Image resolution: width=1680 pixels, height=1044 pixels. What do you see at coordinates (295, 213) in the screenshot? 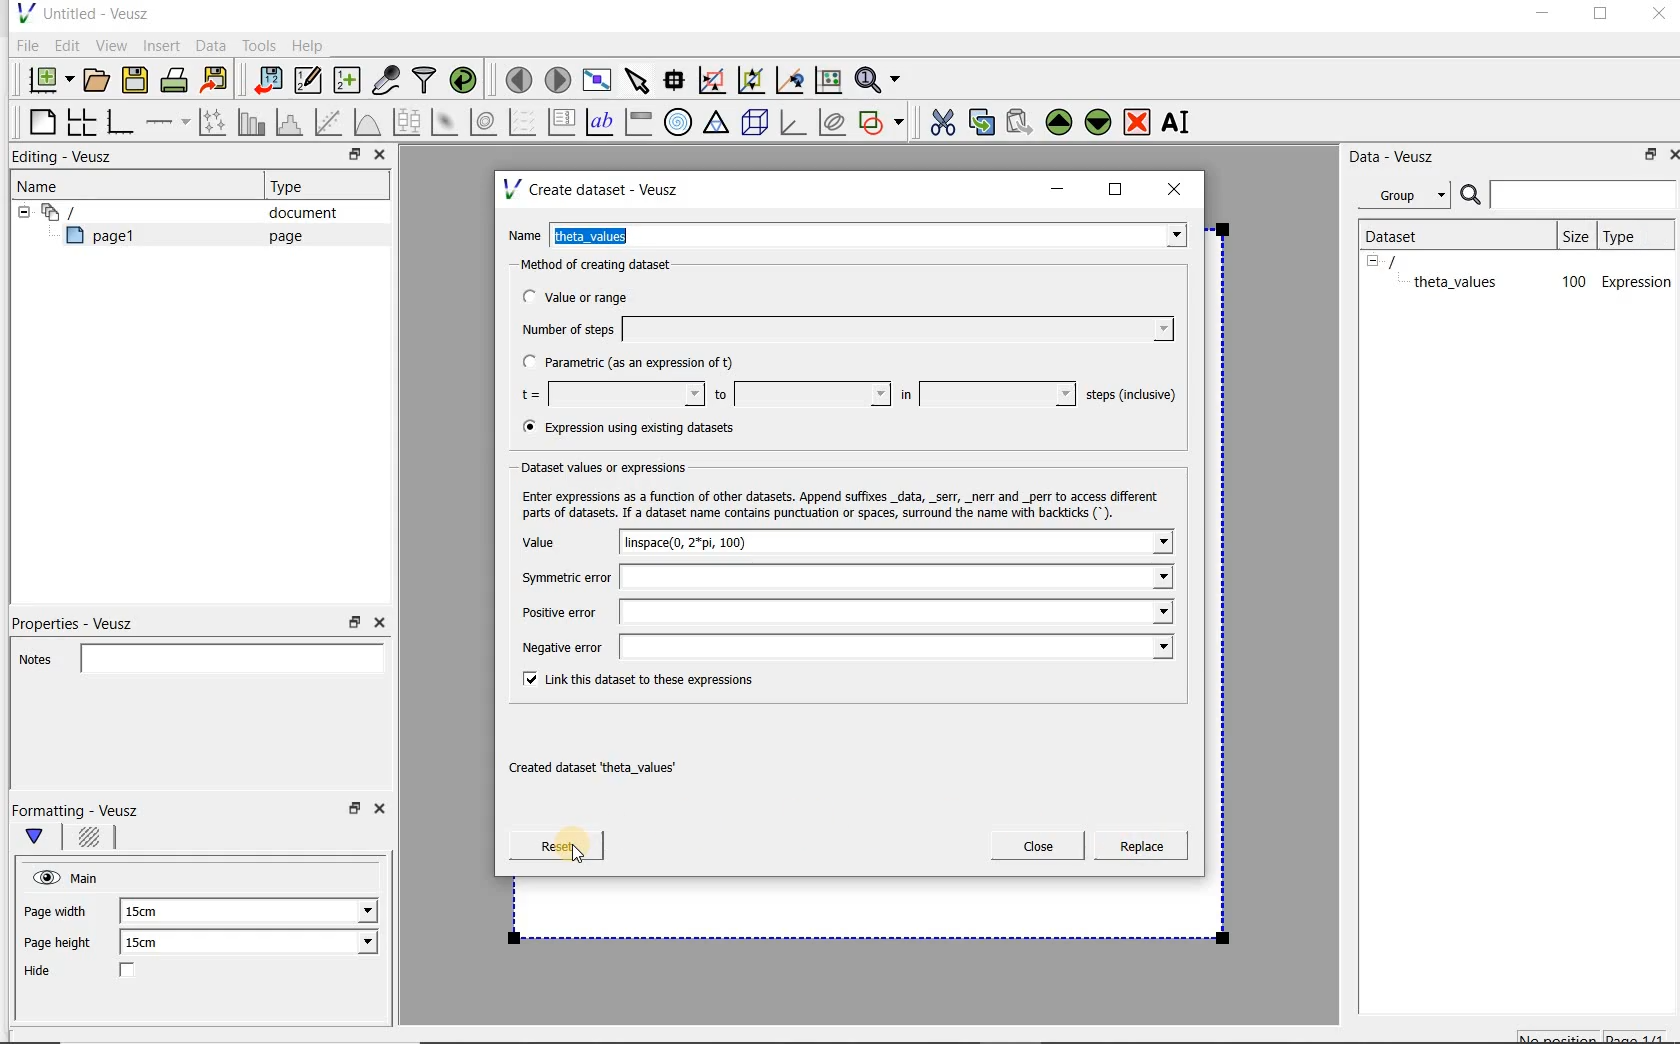
I see `document` at bounding box center [295, 213].